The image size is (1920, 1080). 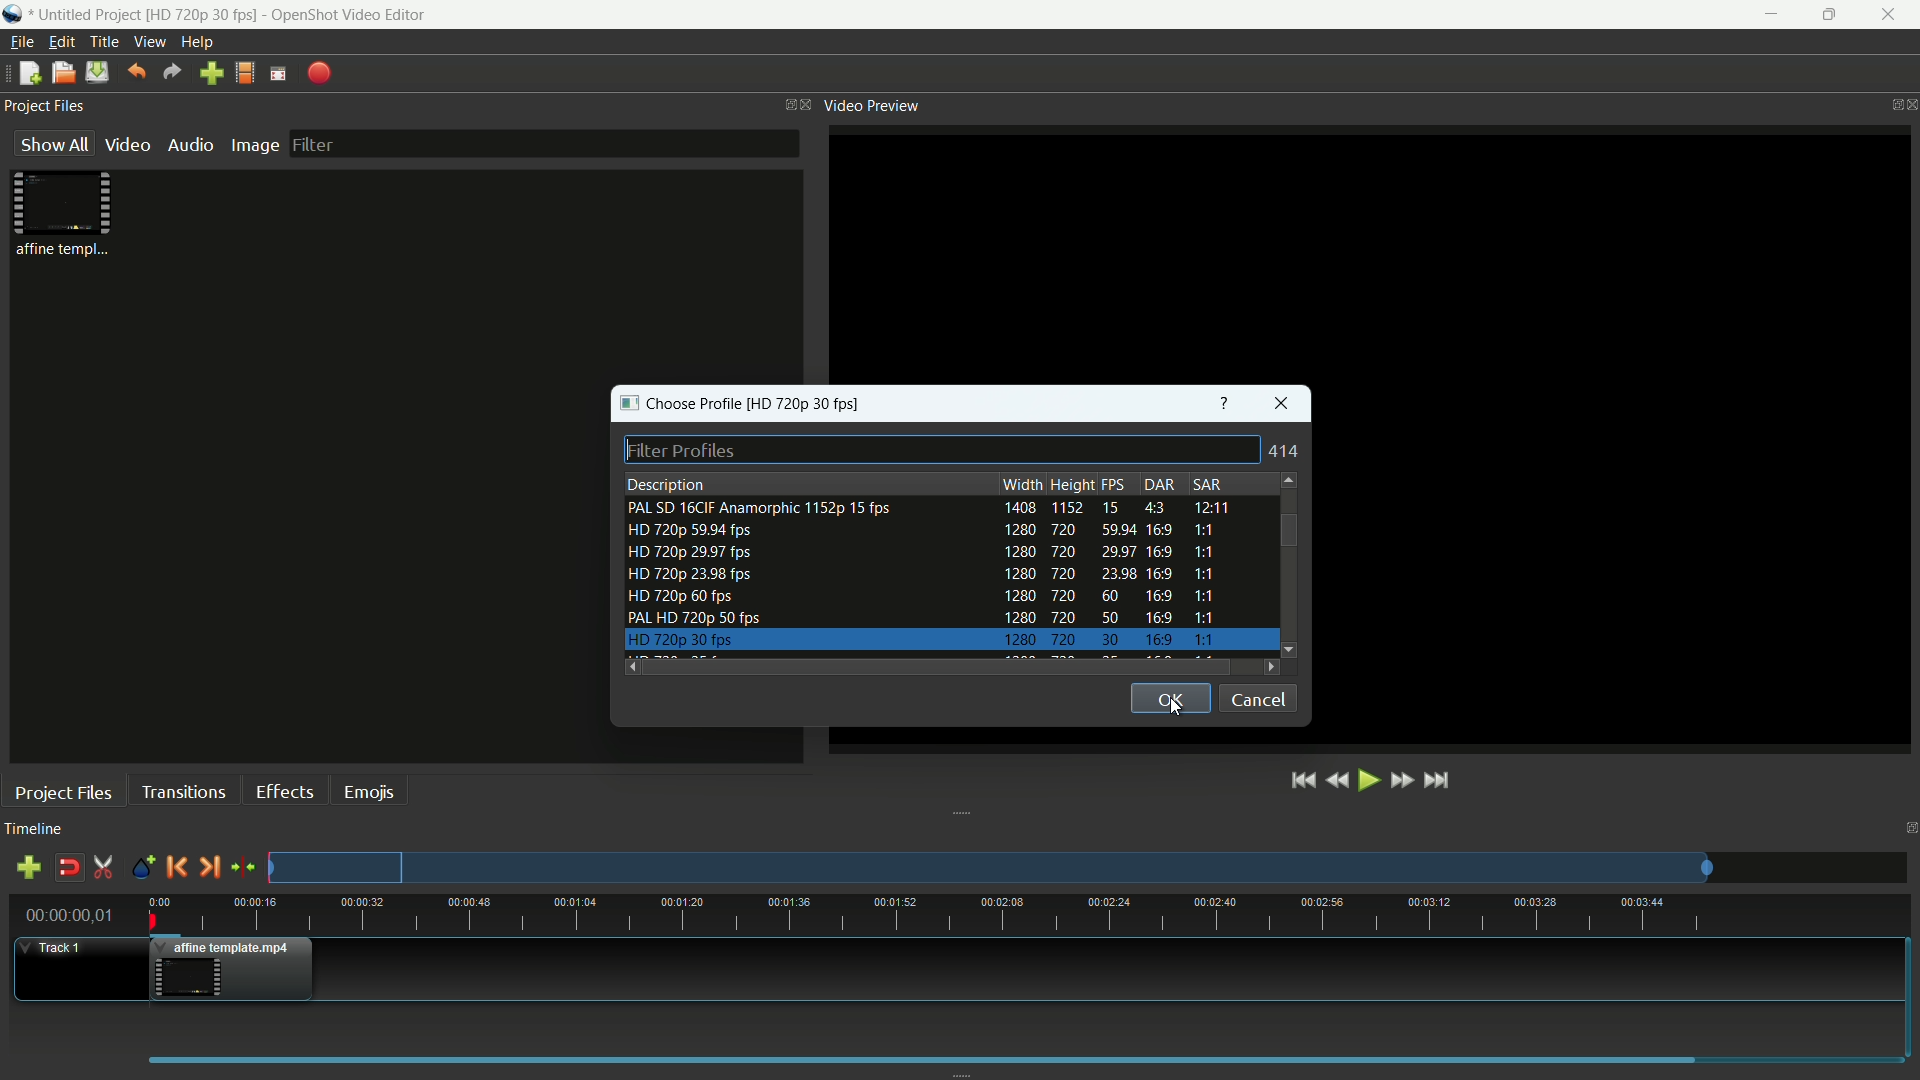 I want to click on filter profiles, so click(x=943, y=448).